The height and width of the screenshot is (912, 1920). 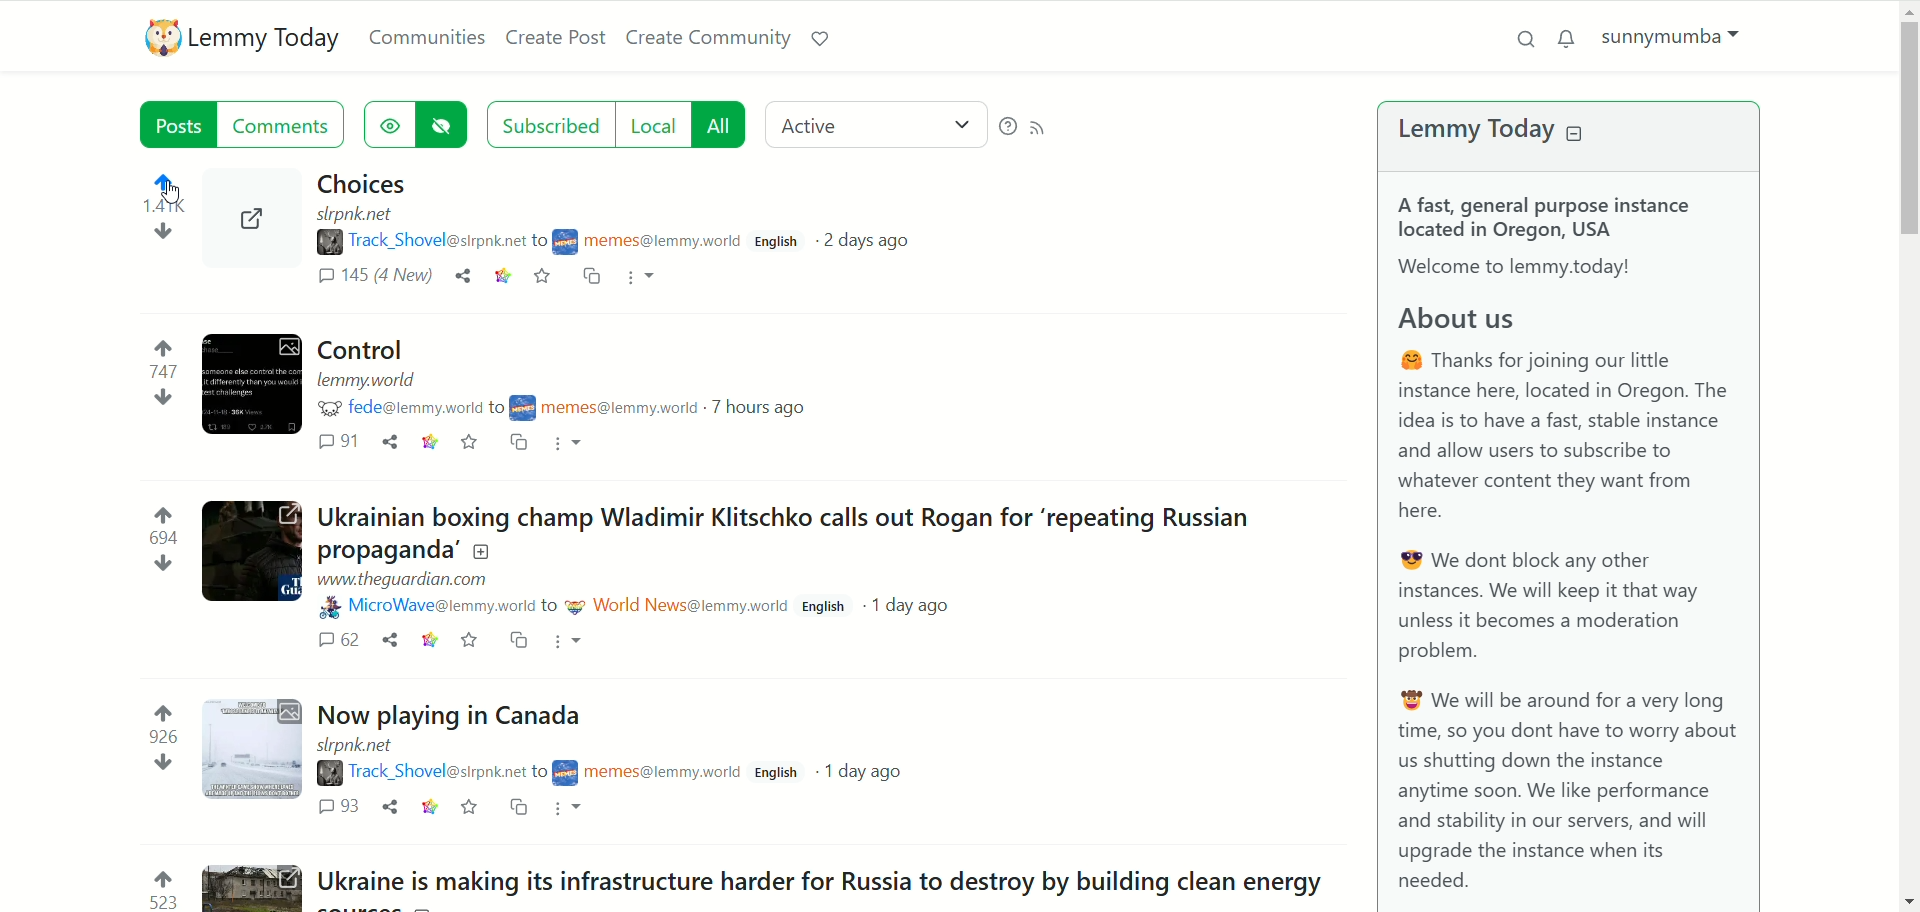 I want to click on About us, so click(x=1500, y=320).